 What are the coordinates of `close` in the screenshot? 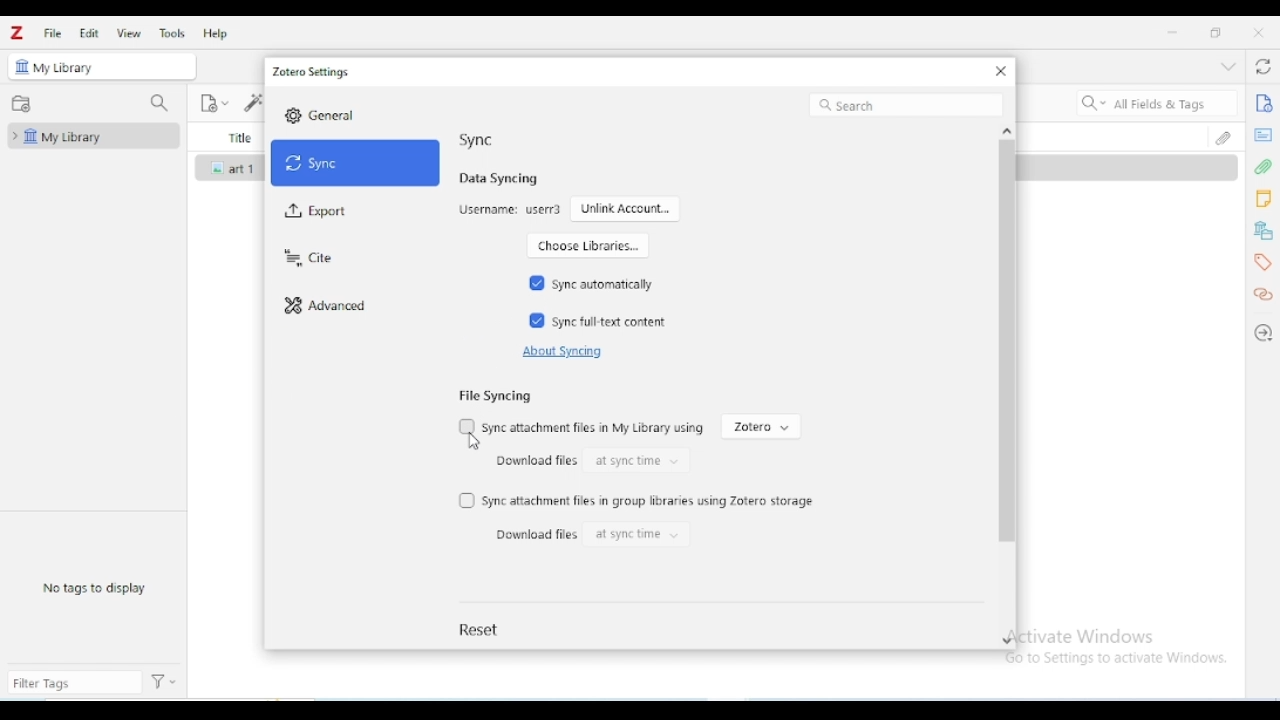 It's located at (1259, 32).